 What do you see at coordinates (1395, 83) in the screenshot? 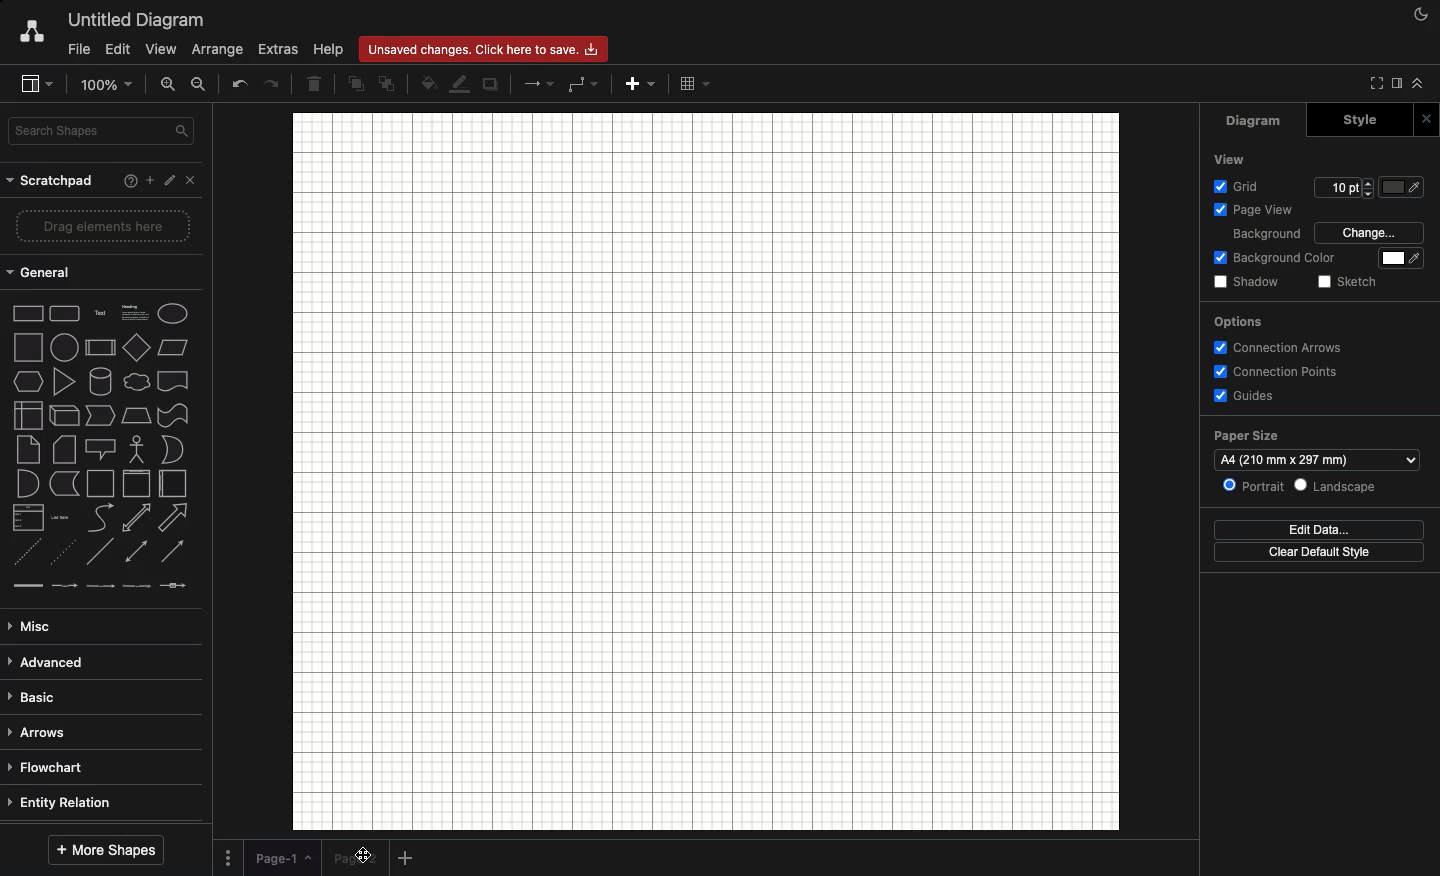
I see `Sidebar` at bounding box center [1395, 83].